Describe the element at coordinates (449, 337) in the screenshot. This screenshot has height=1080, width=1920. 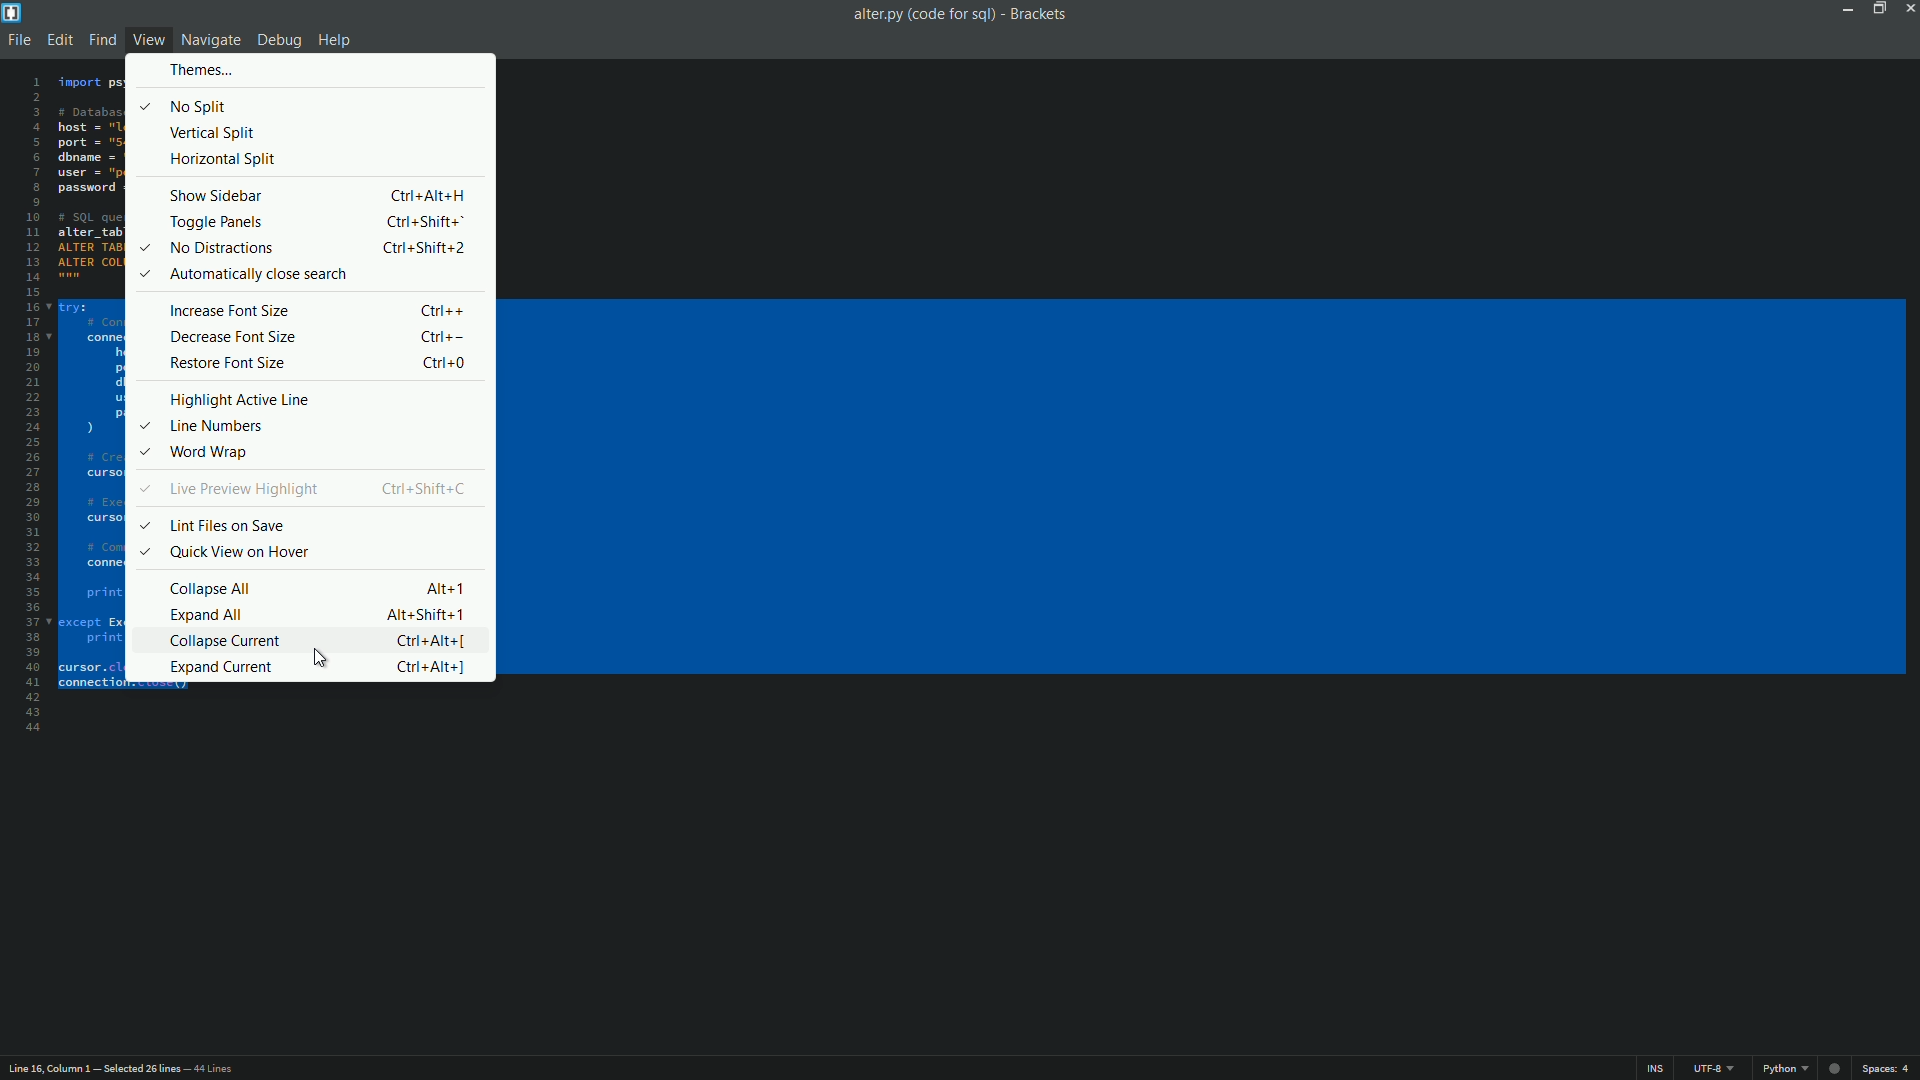
I see `keyboard shortcut` at that location.